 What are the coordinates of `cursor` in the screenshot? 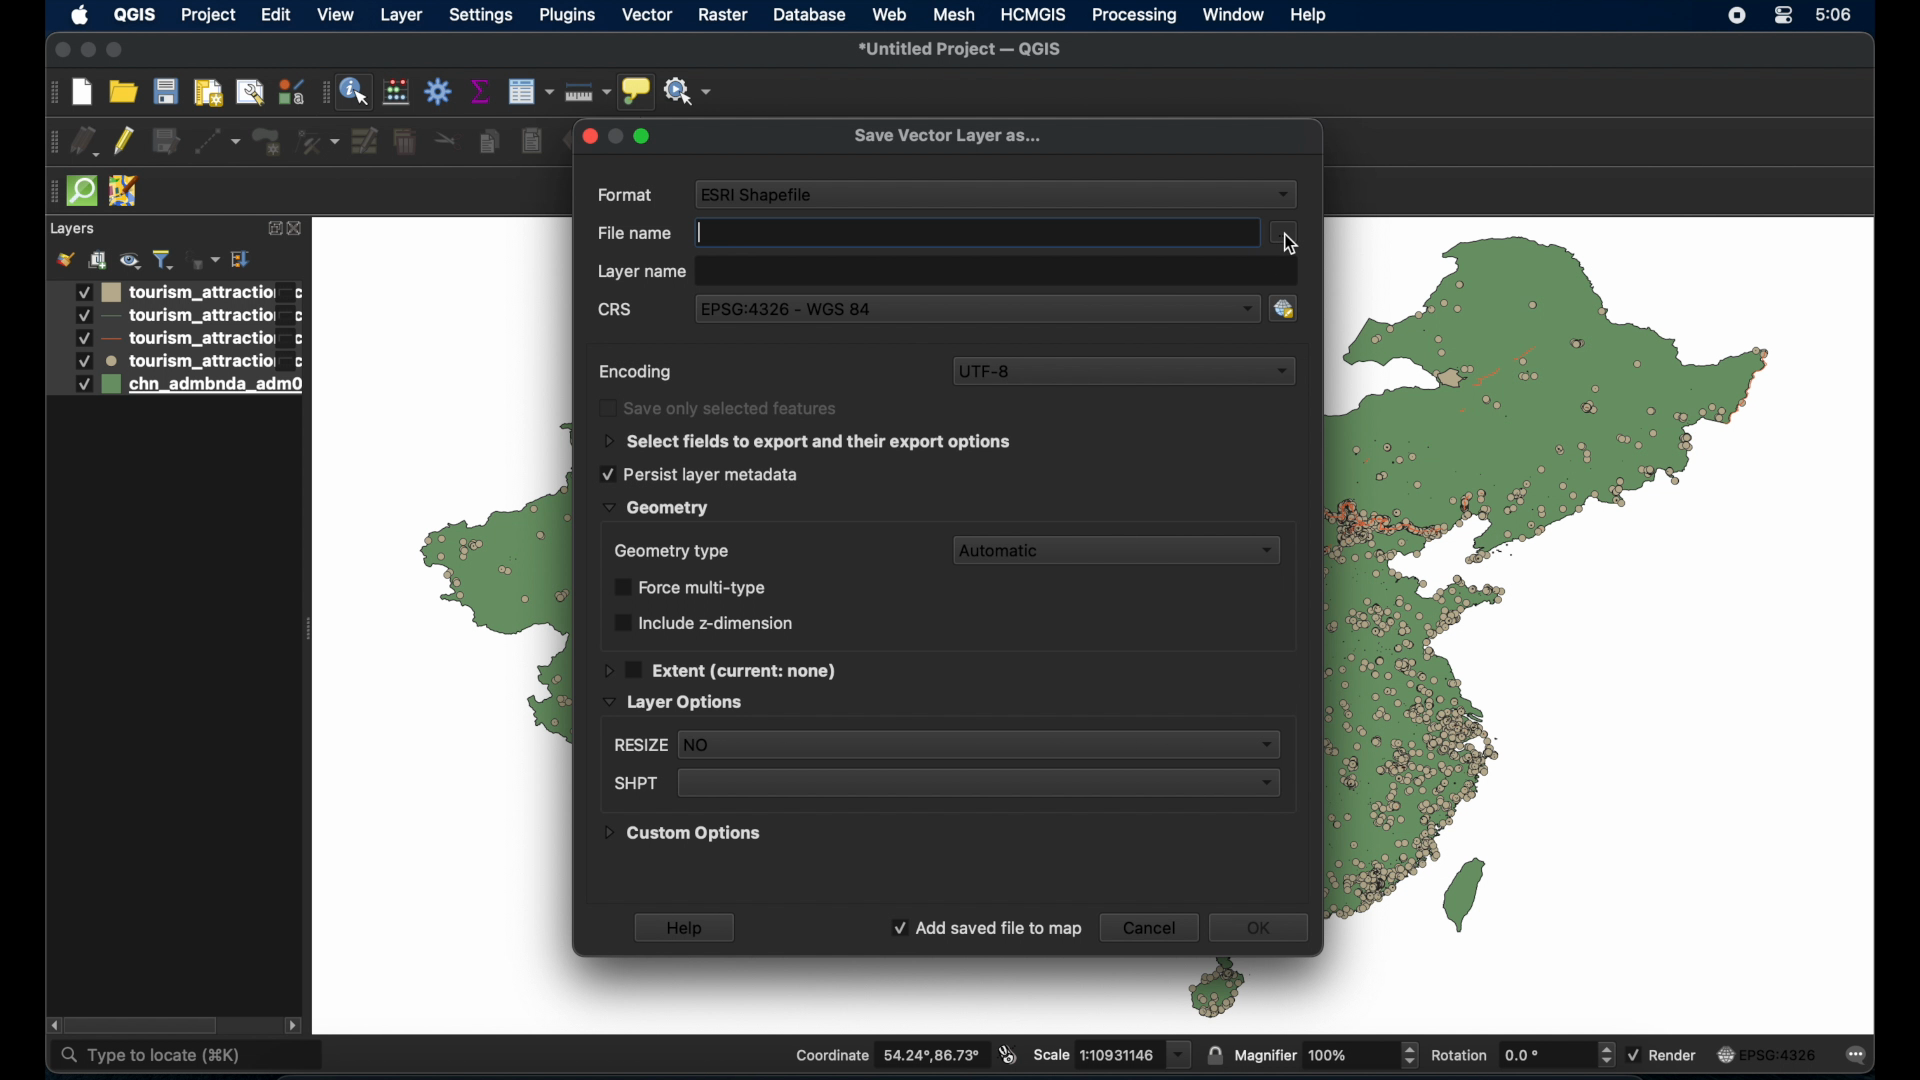 It's located at (1291, 246).